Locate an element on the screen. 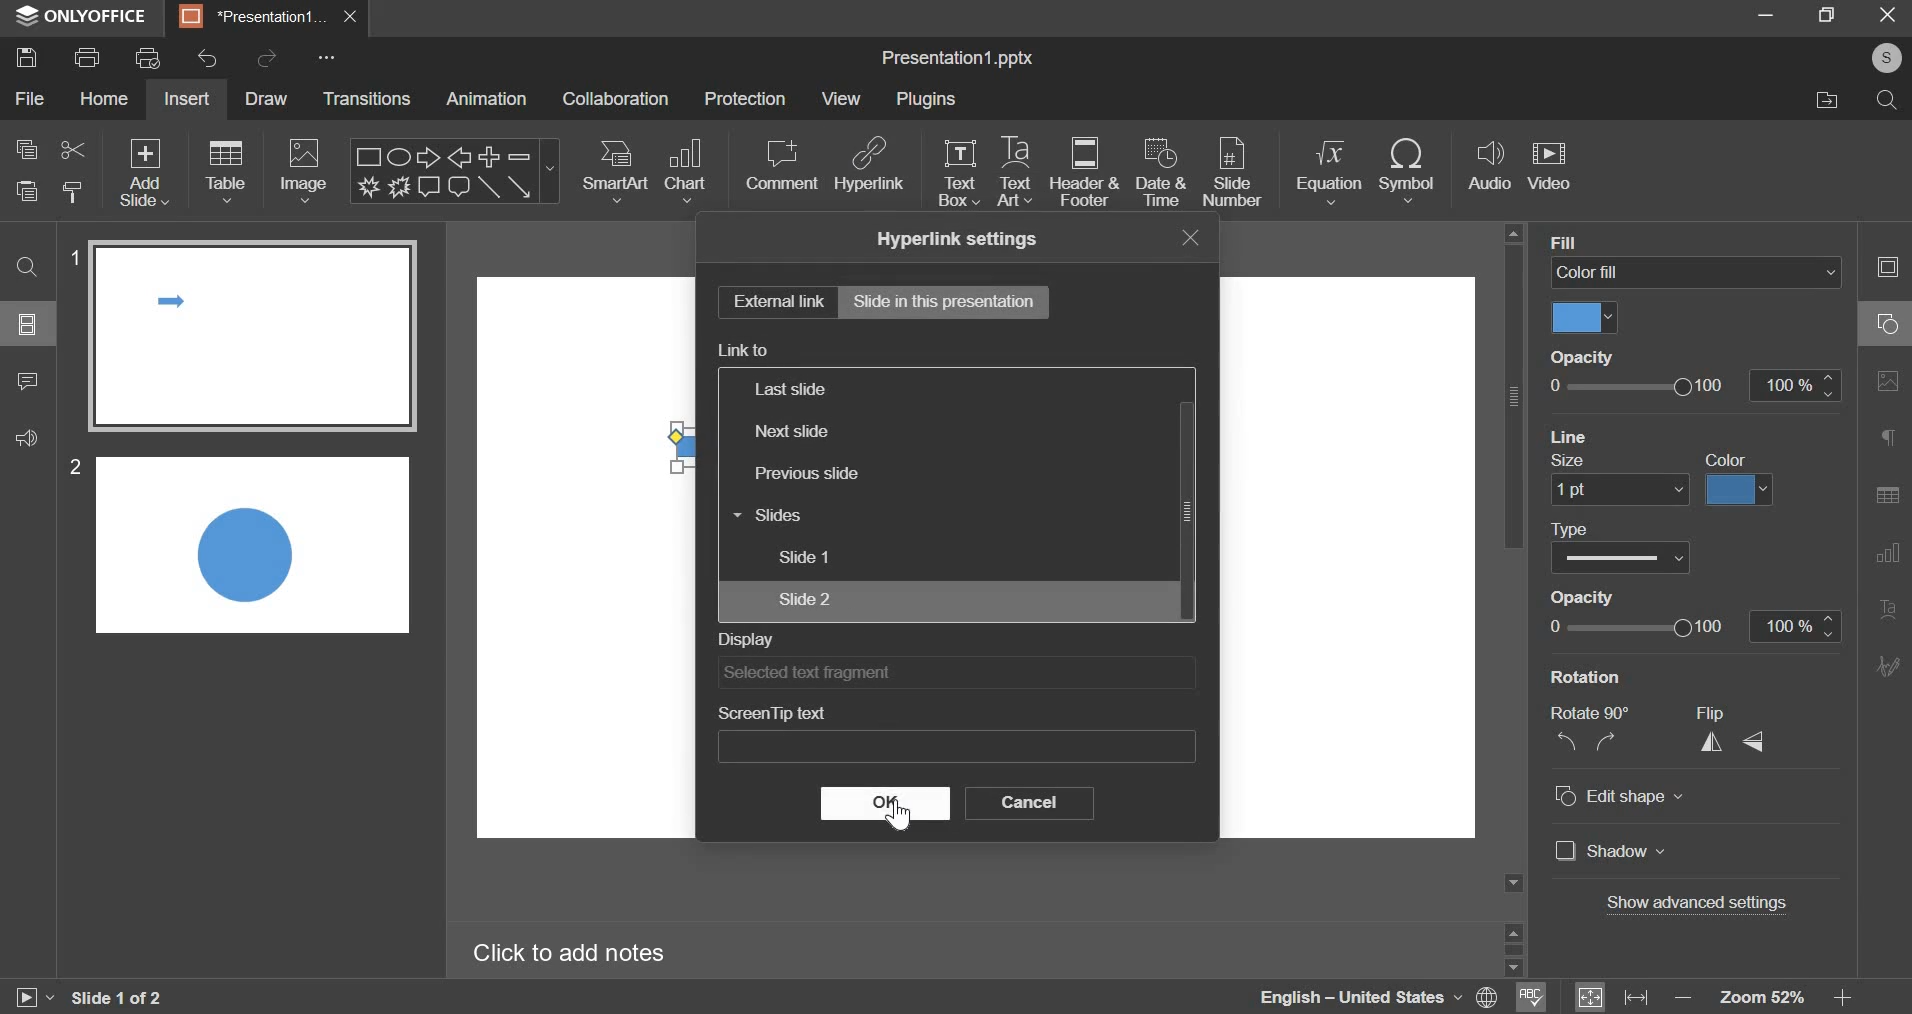  view is located at coordinates (841, 100).